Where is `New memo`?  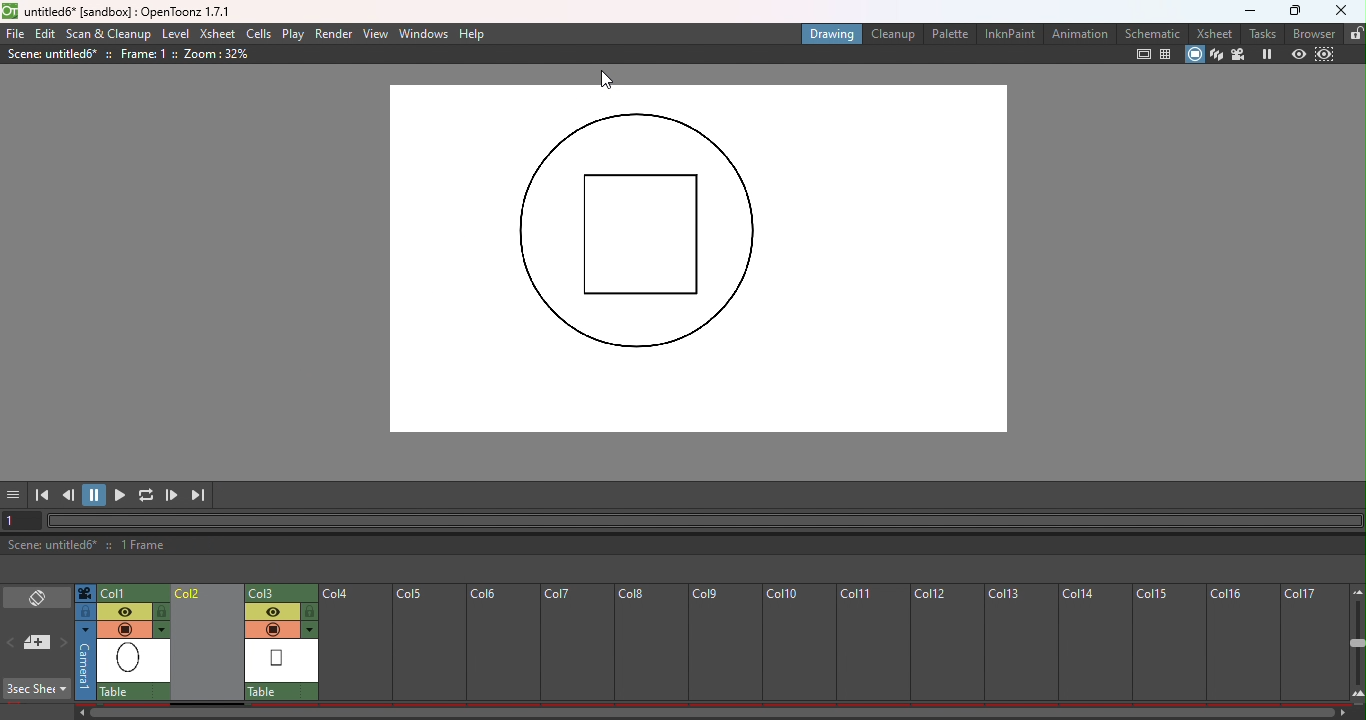 New memo is located at coordinates (37, 643).